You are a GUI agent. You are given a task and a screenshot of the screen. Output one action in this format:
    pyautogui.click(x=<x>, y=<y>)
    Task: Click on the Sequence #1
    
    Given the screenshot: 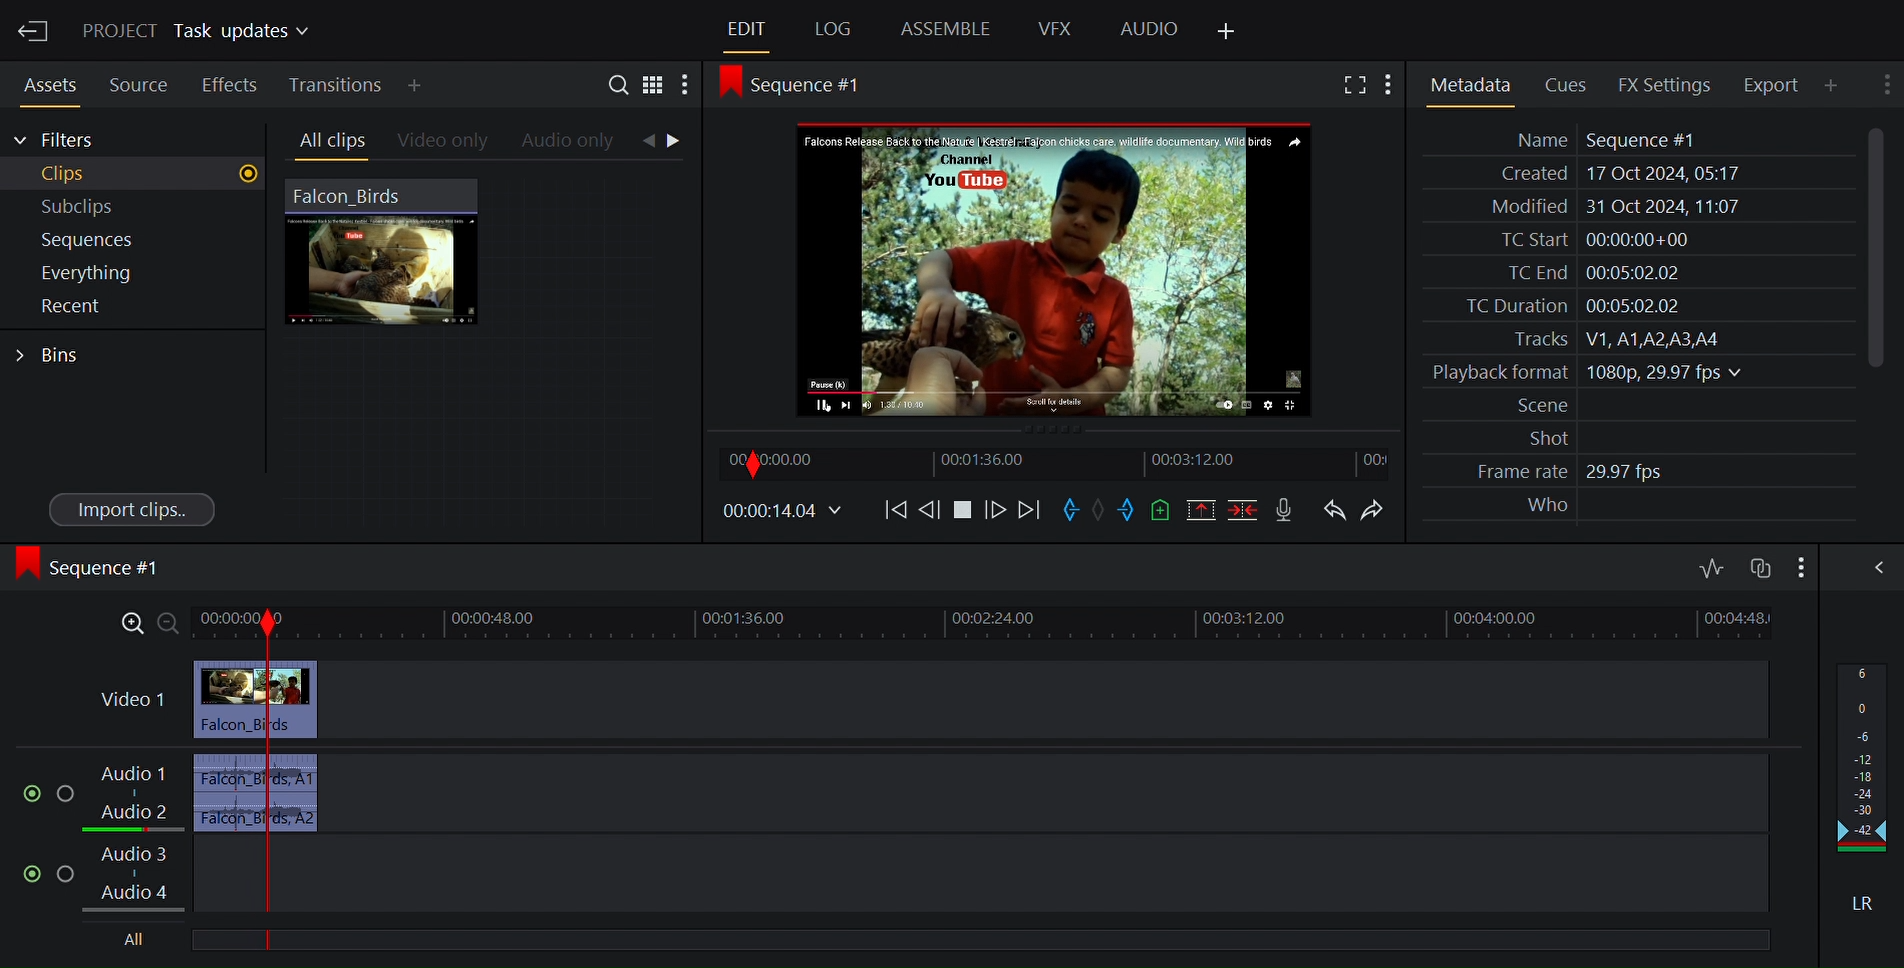 What is the action you would take?
    pyautogui.click(x=801, y=88)
    